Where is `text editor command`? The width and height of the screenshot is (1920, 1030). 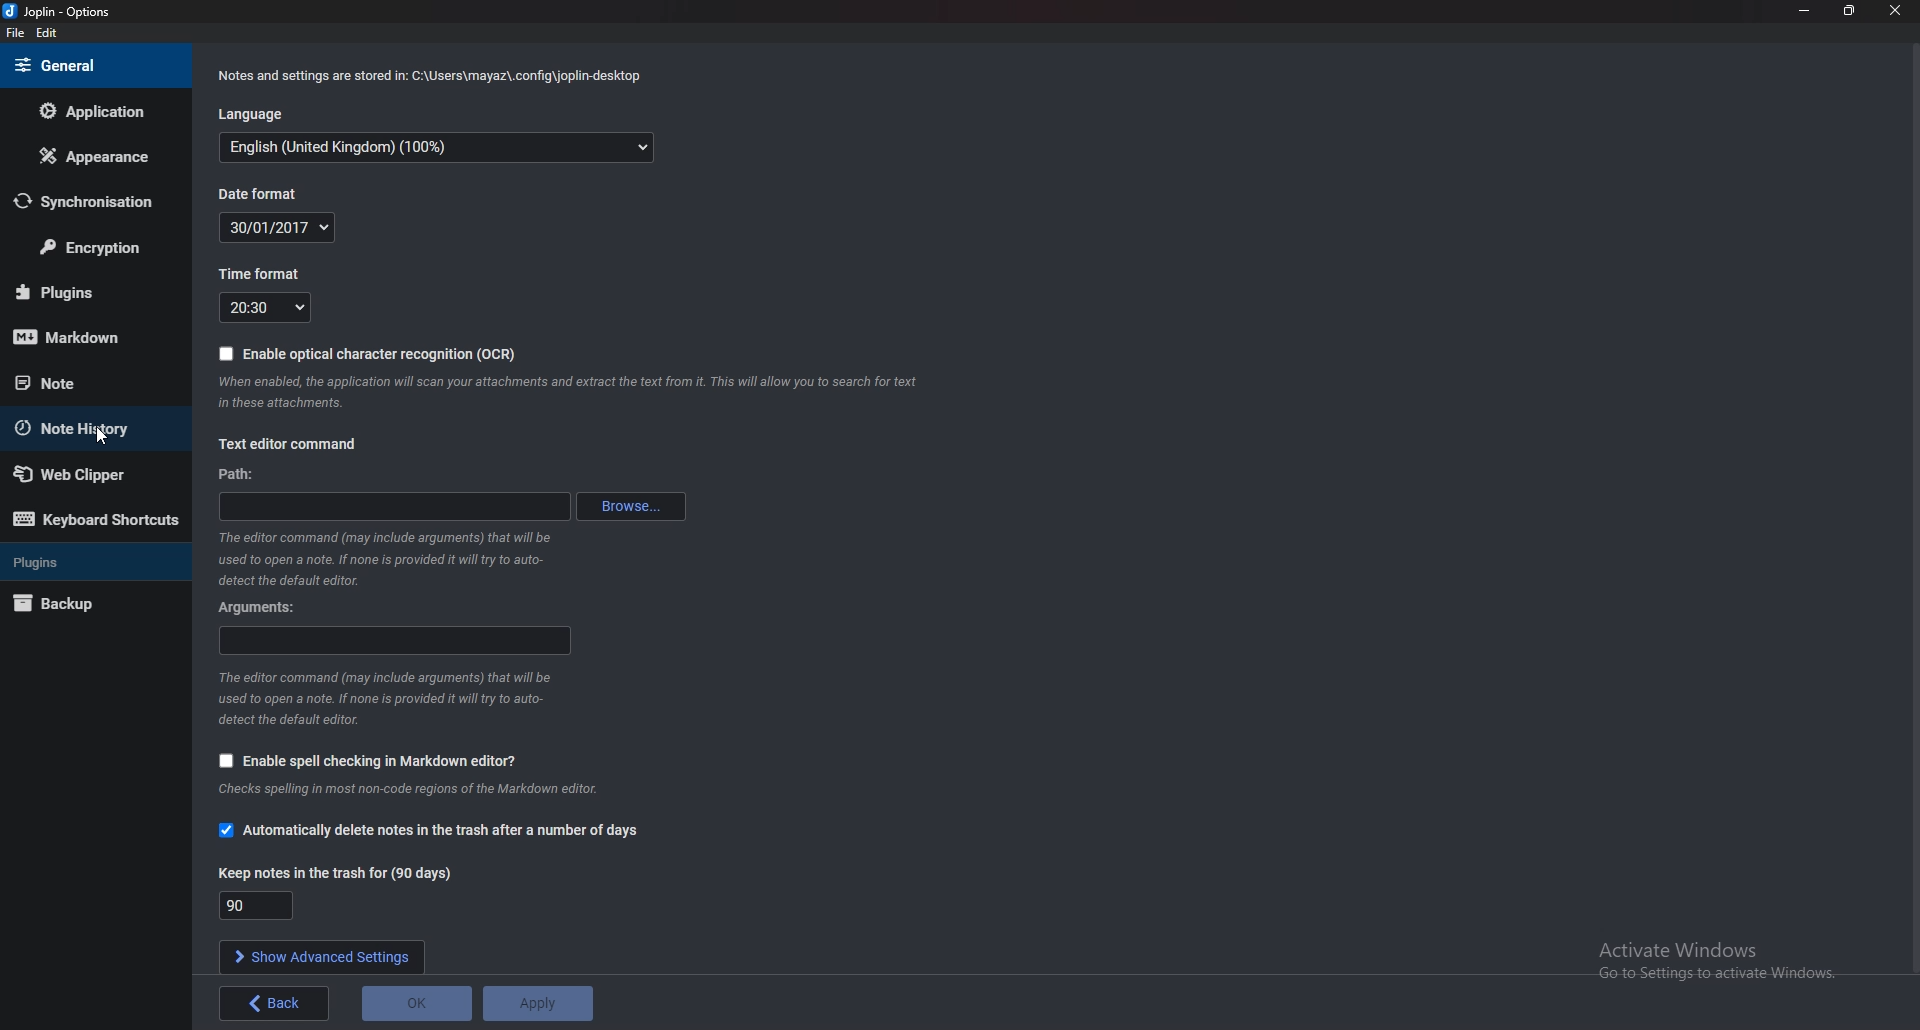
text editor command is located at coordinates (290, 444).